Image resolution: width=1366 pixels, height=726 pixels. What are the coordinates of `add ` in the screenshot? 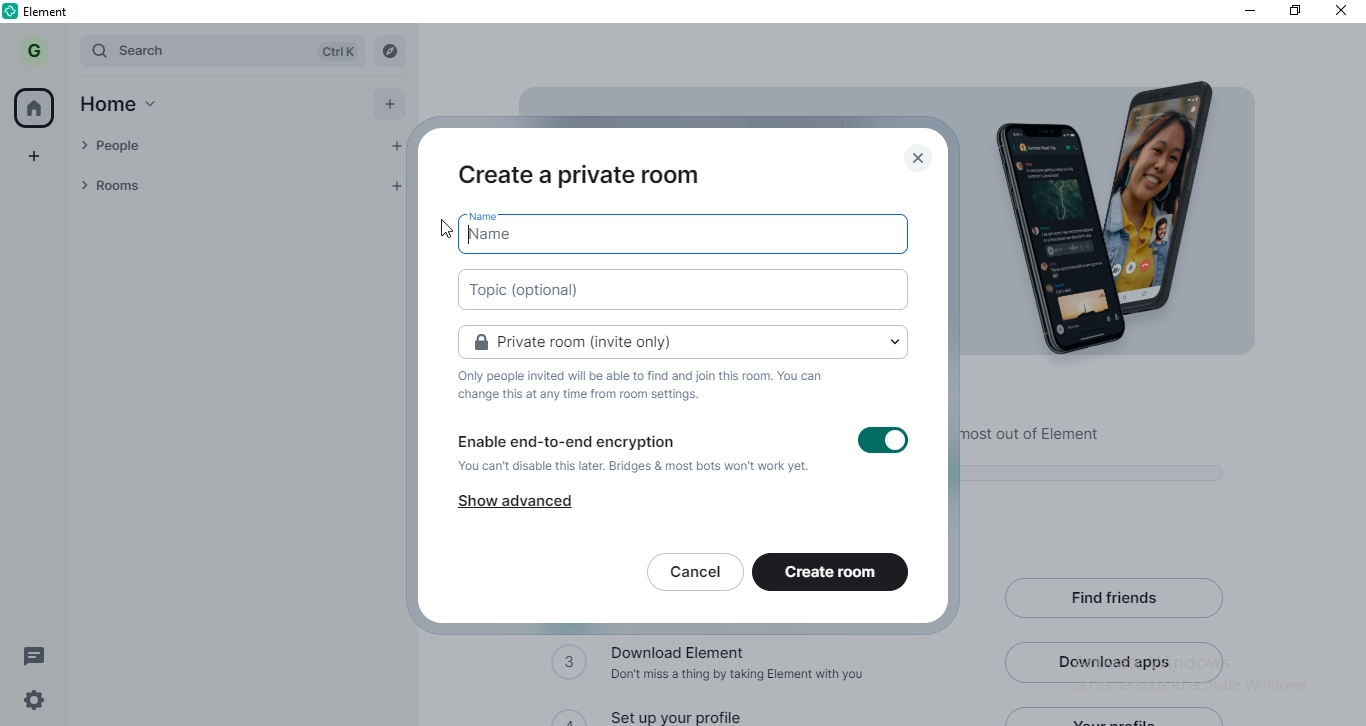 It's located at (394, 105).